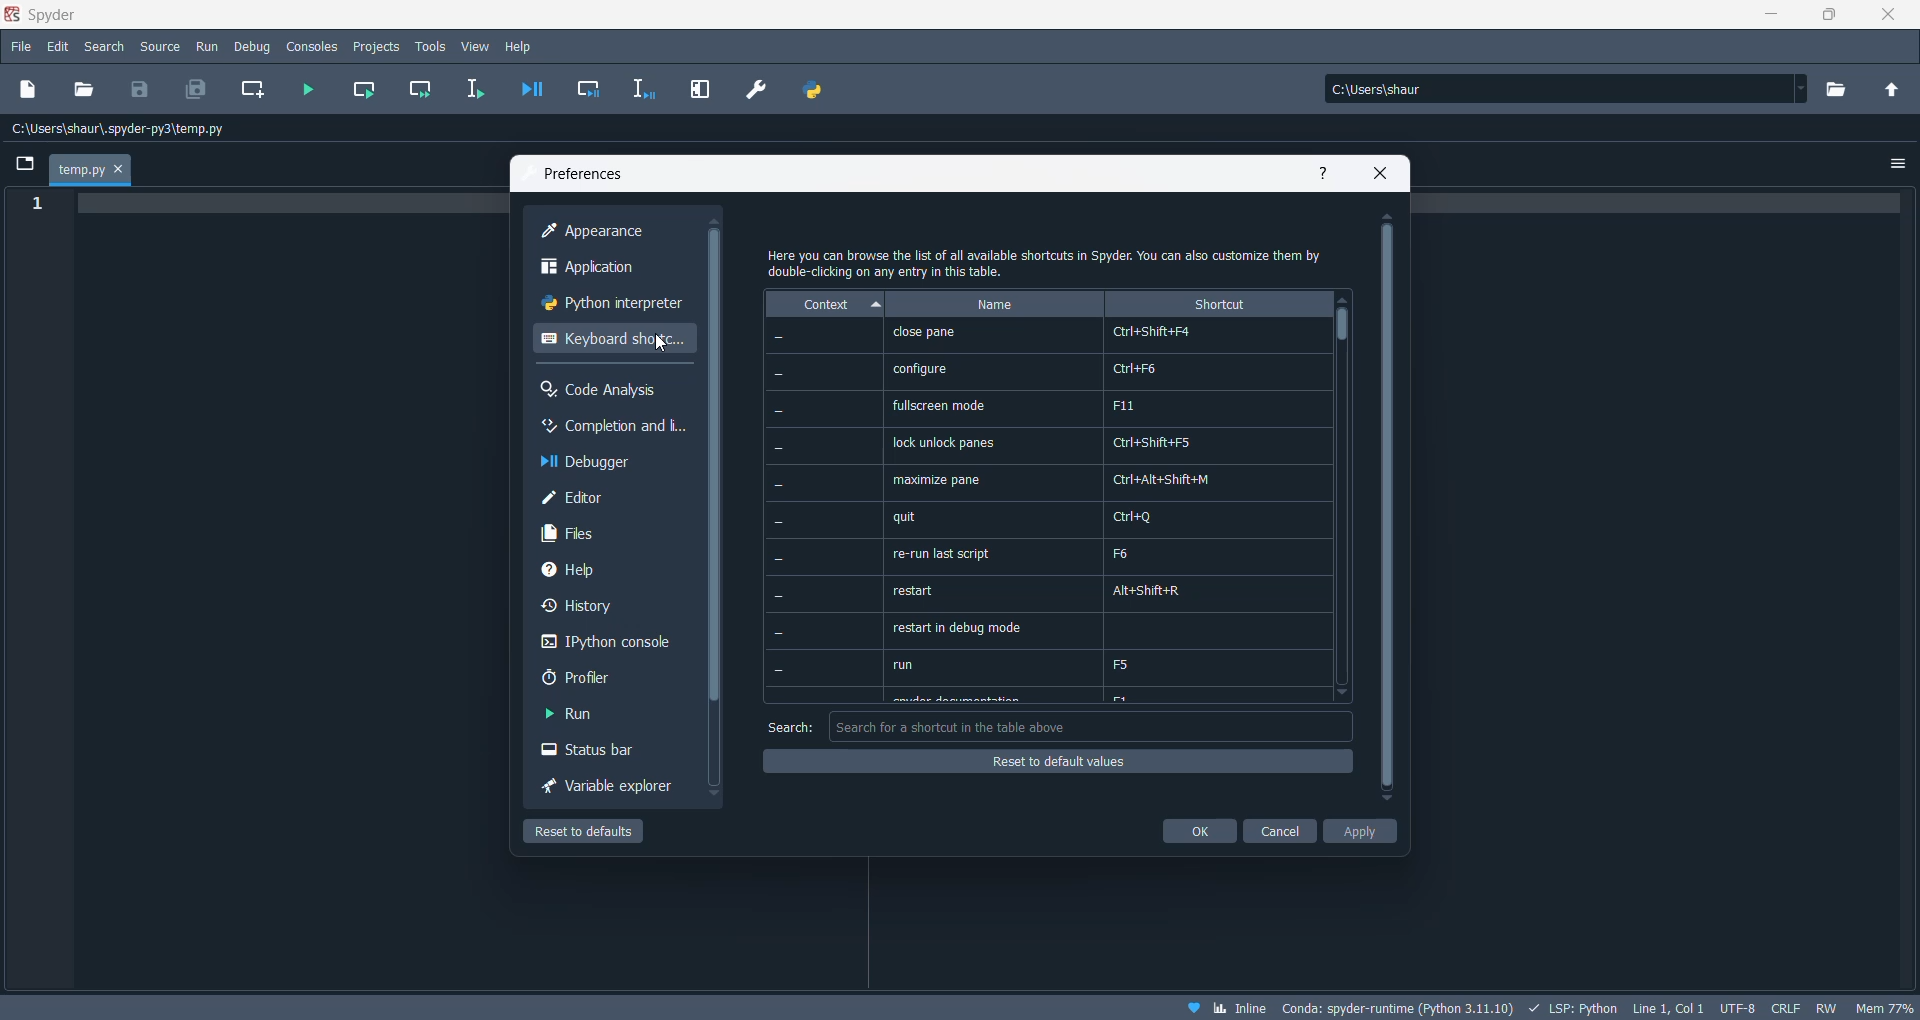 This screenshot has height=1020, width=1920. Describe the element at coordinates (595, 682) in the screenshot. I see `profiler` at that location.